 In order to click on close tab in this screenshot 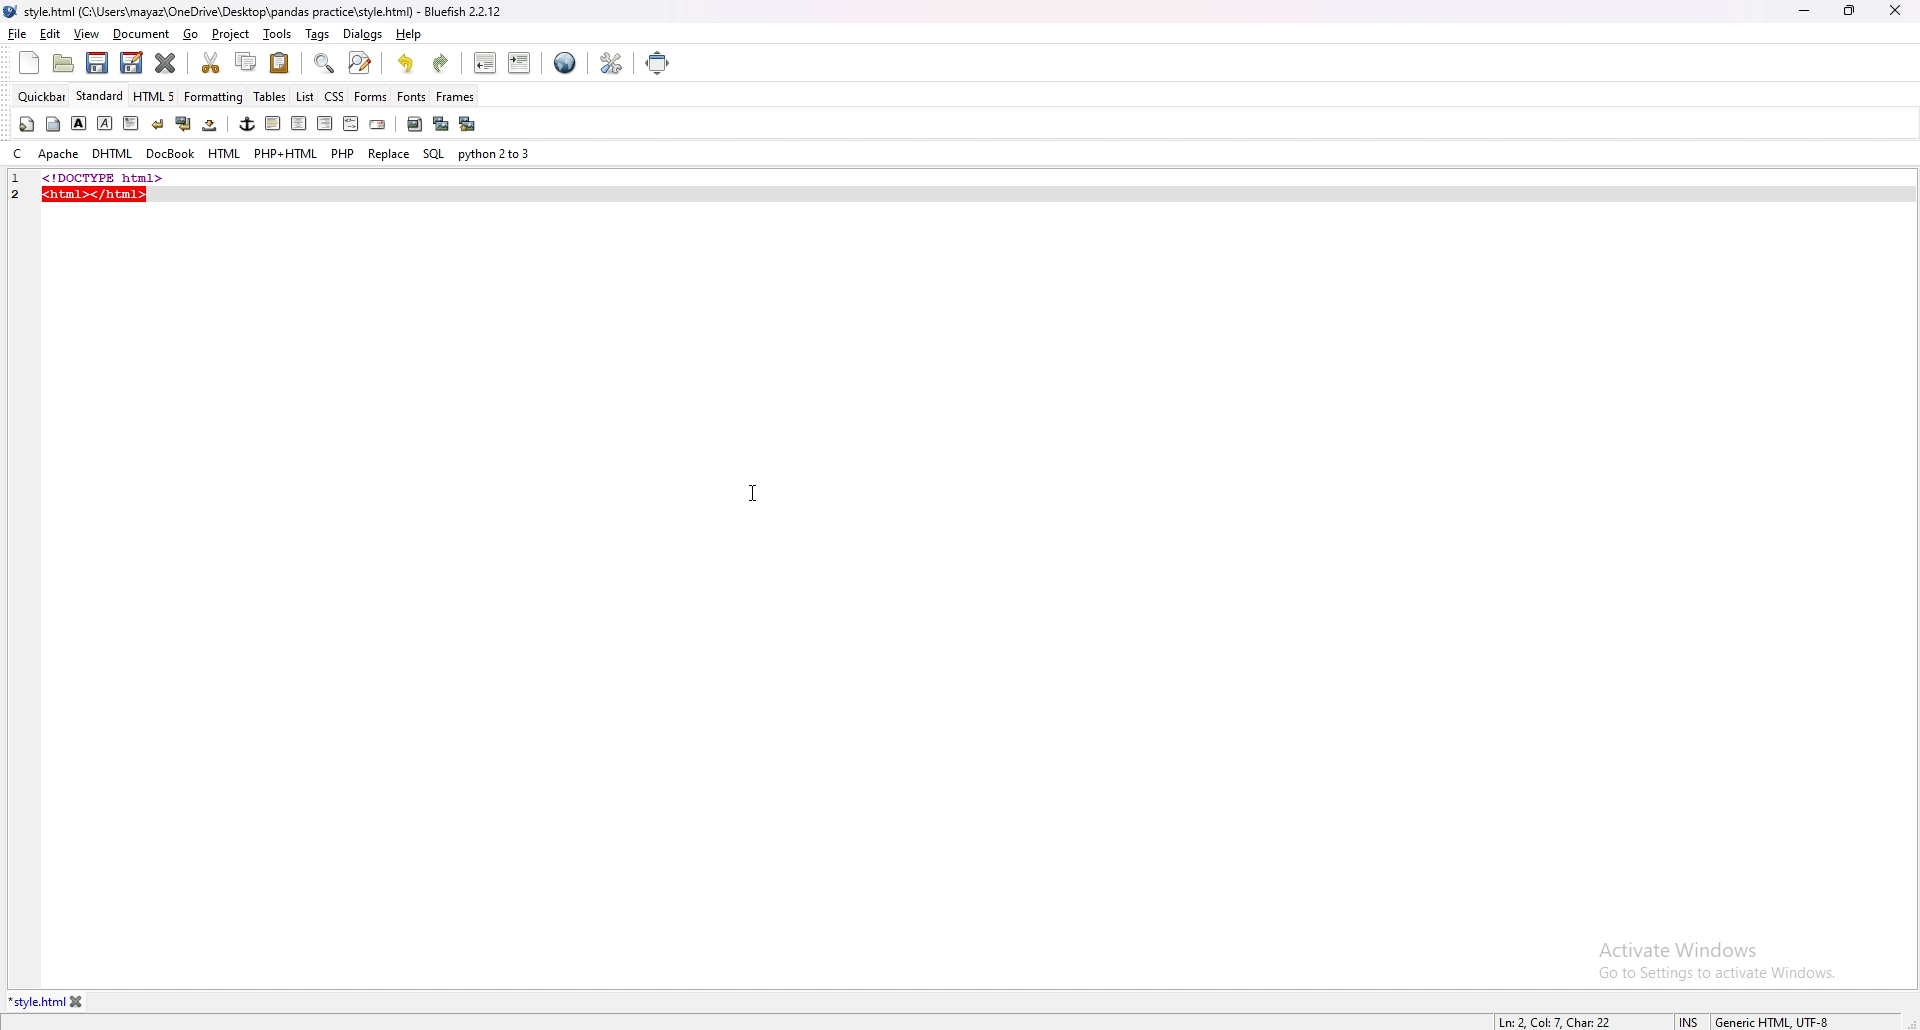, I will do `click(77, 1002)`.